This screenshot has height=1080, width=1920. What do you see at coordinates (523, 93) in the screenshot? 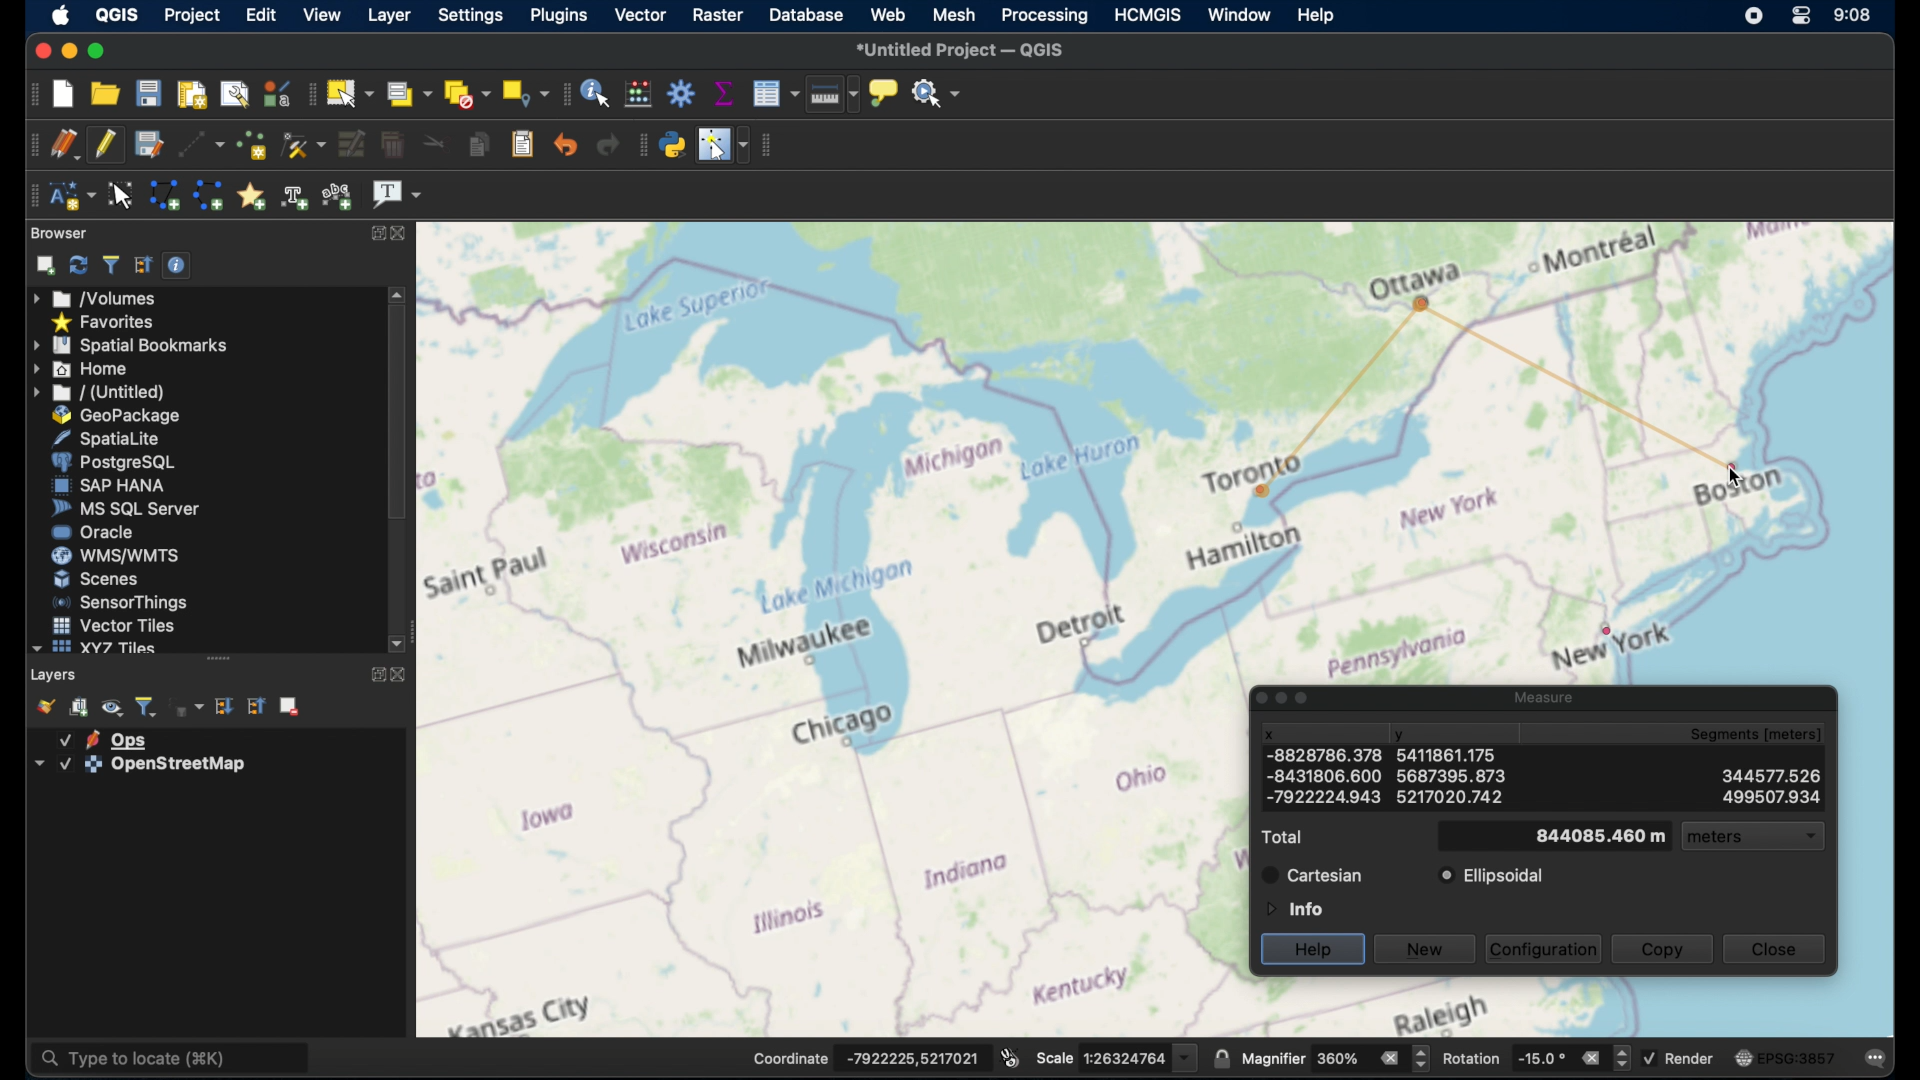
I see `select by location` at bounding box center [523, 93].